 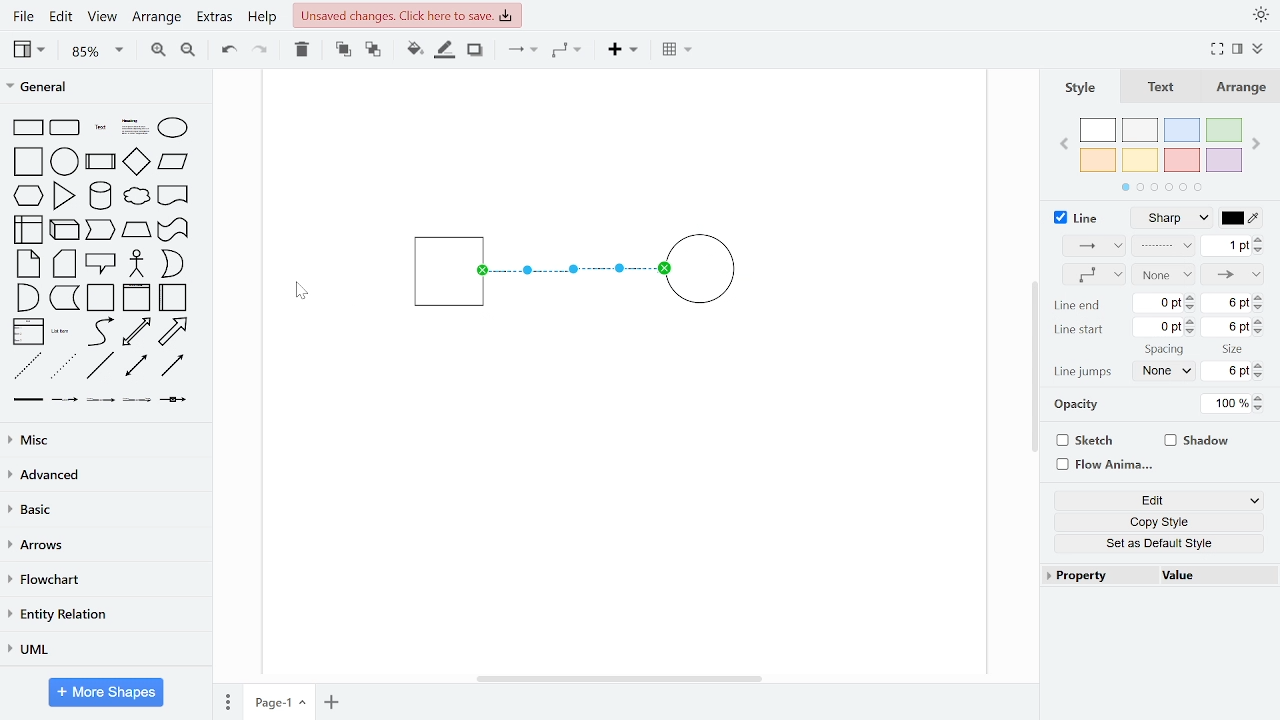 I want to click on connector with symbol, so click(x=176, y=398).